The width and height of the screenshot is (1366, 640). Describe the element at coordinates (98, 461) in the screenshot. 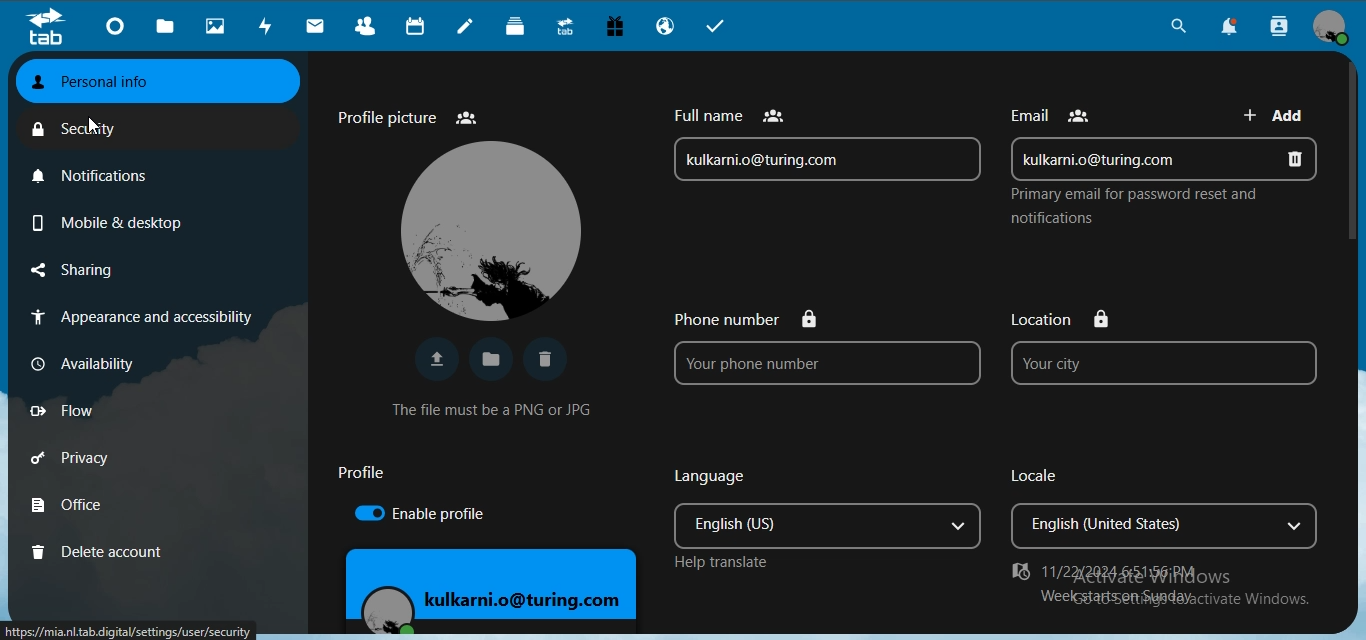

I see `privacy` at that location.